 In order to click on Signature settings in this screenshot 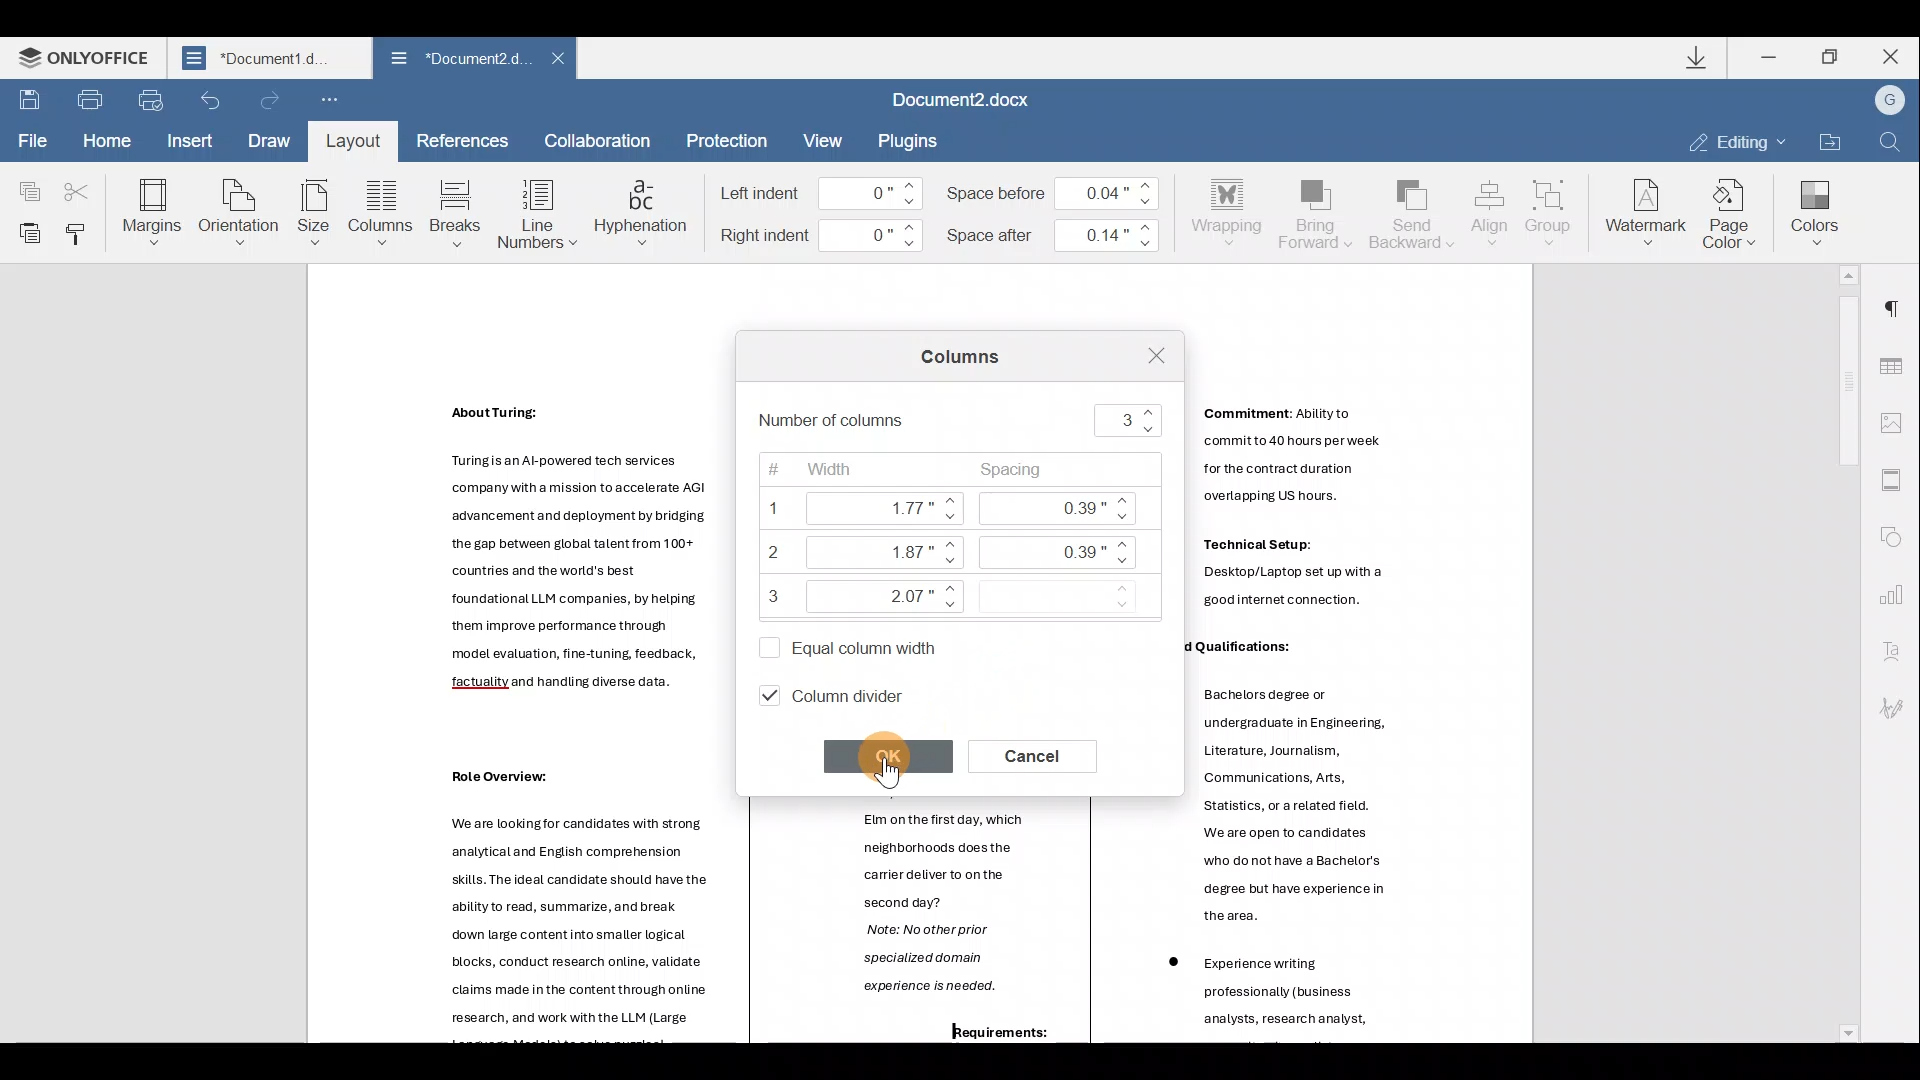, I will do `click(1900, 707)`.